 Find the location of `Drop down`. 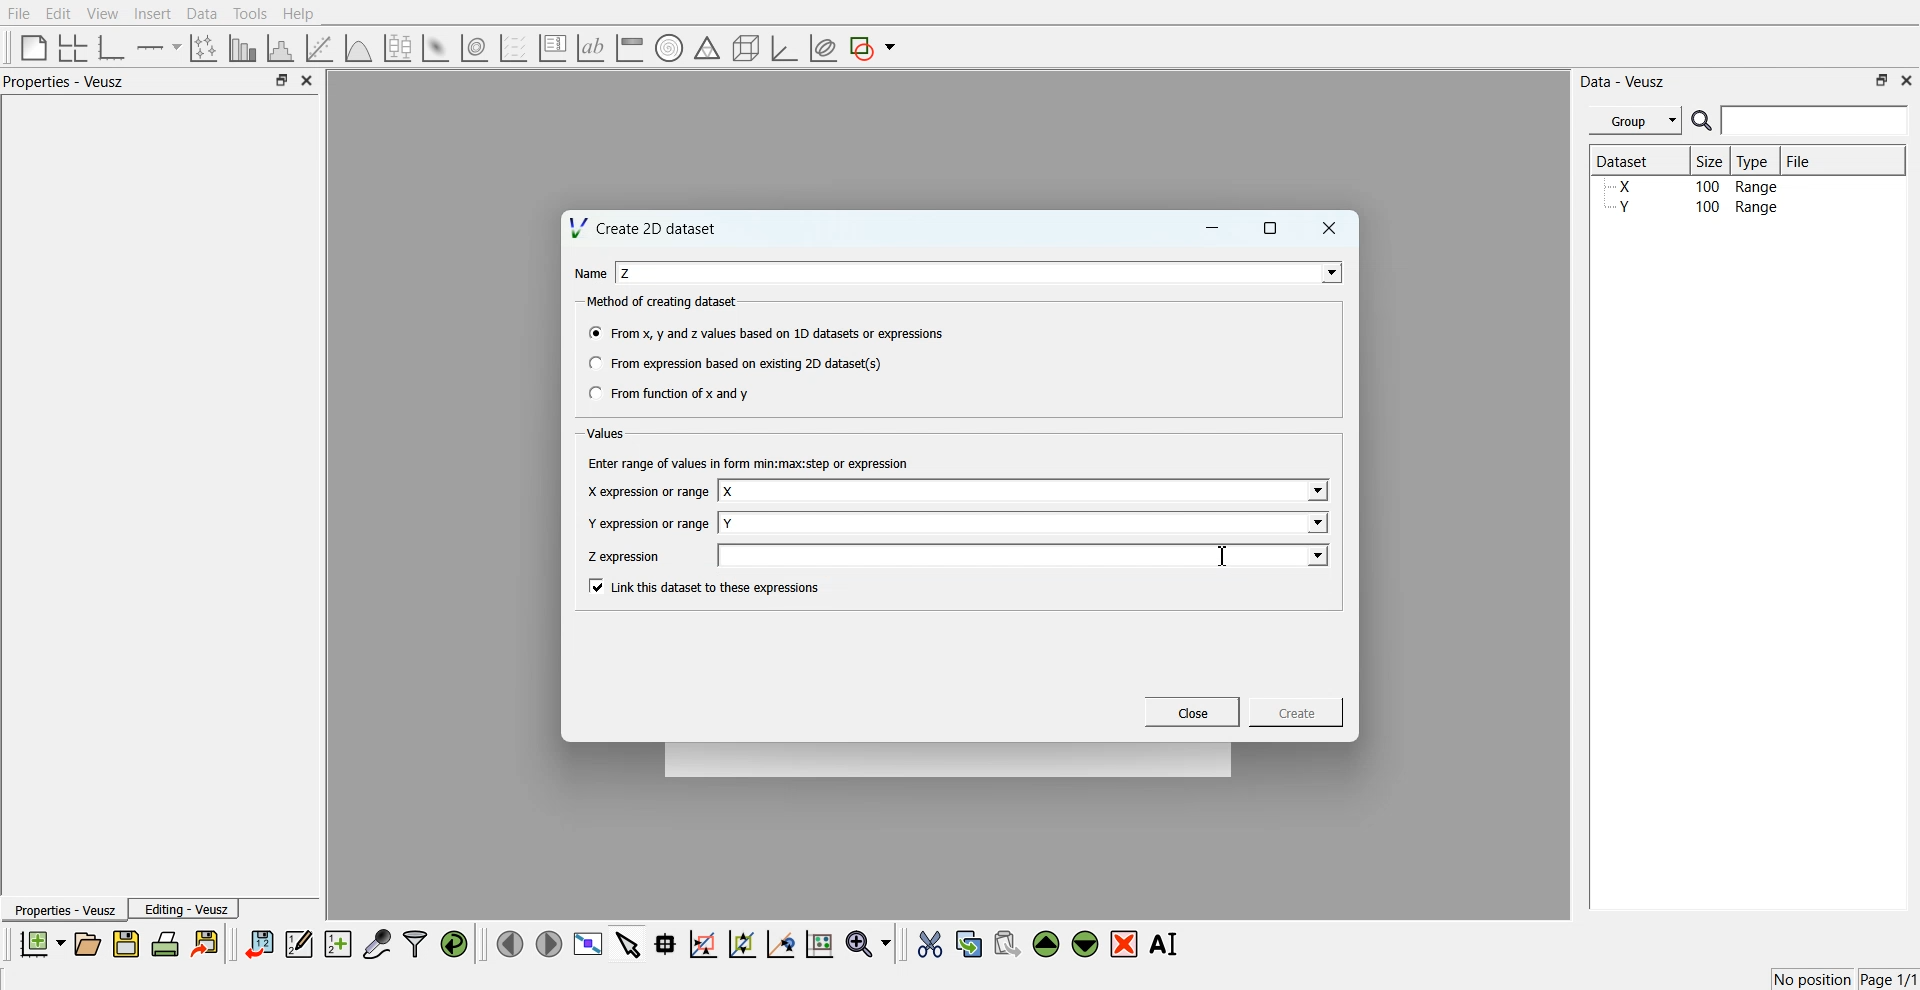

Drop down is located at coordinates (1315, 492).